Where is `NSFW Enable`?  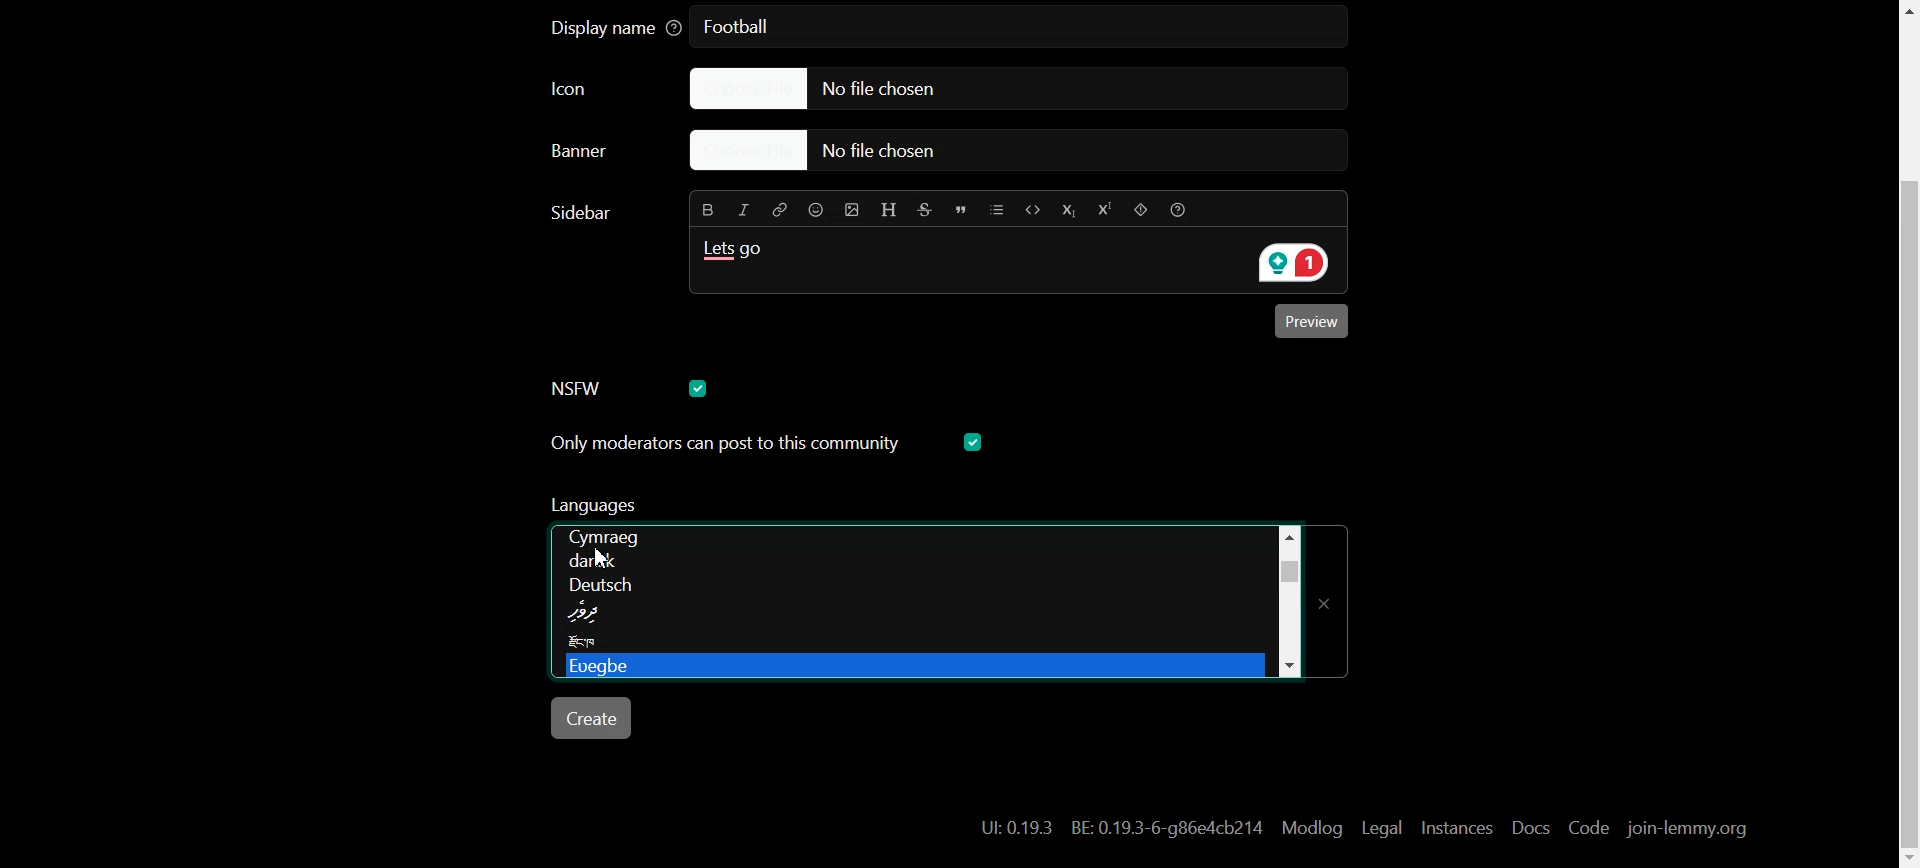
NSFW Enable is located at coordinates (594, 388).